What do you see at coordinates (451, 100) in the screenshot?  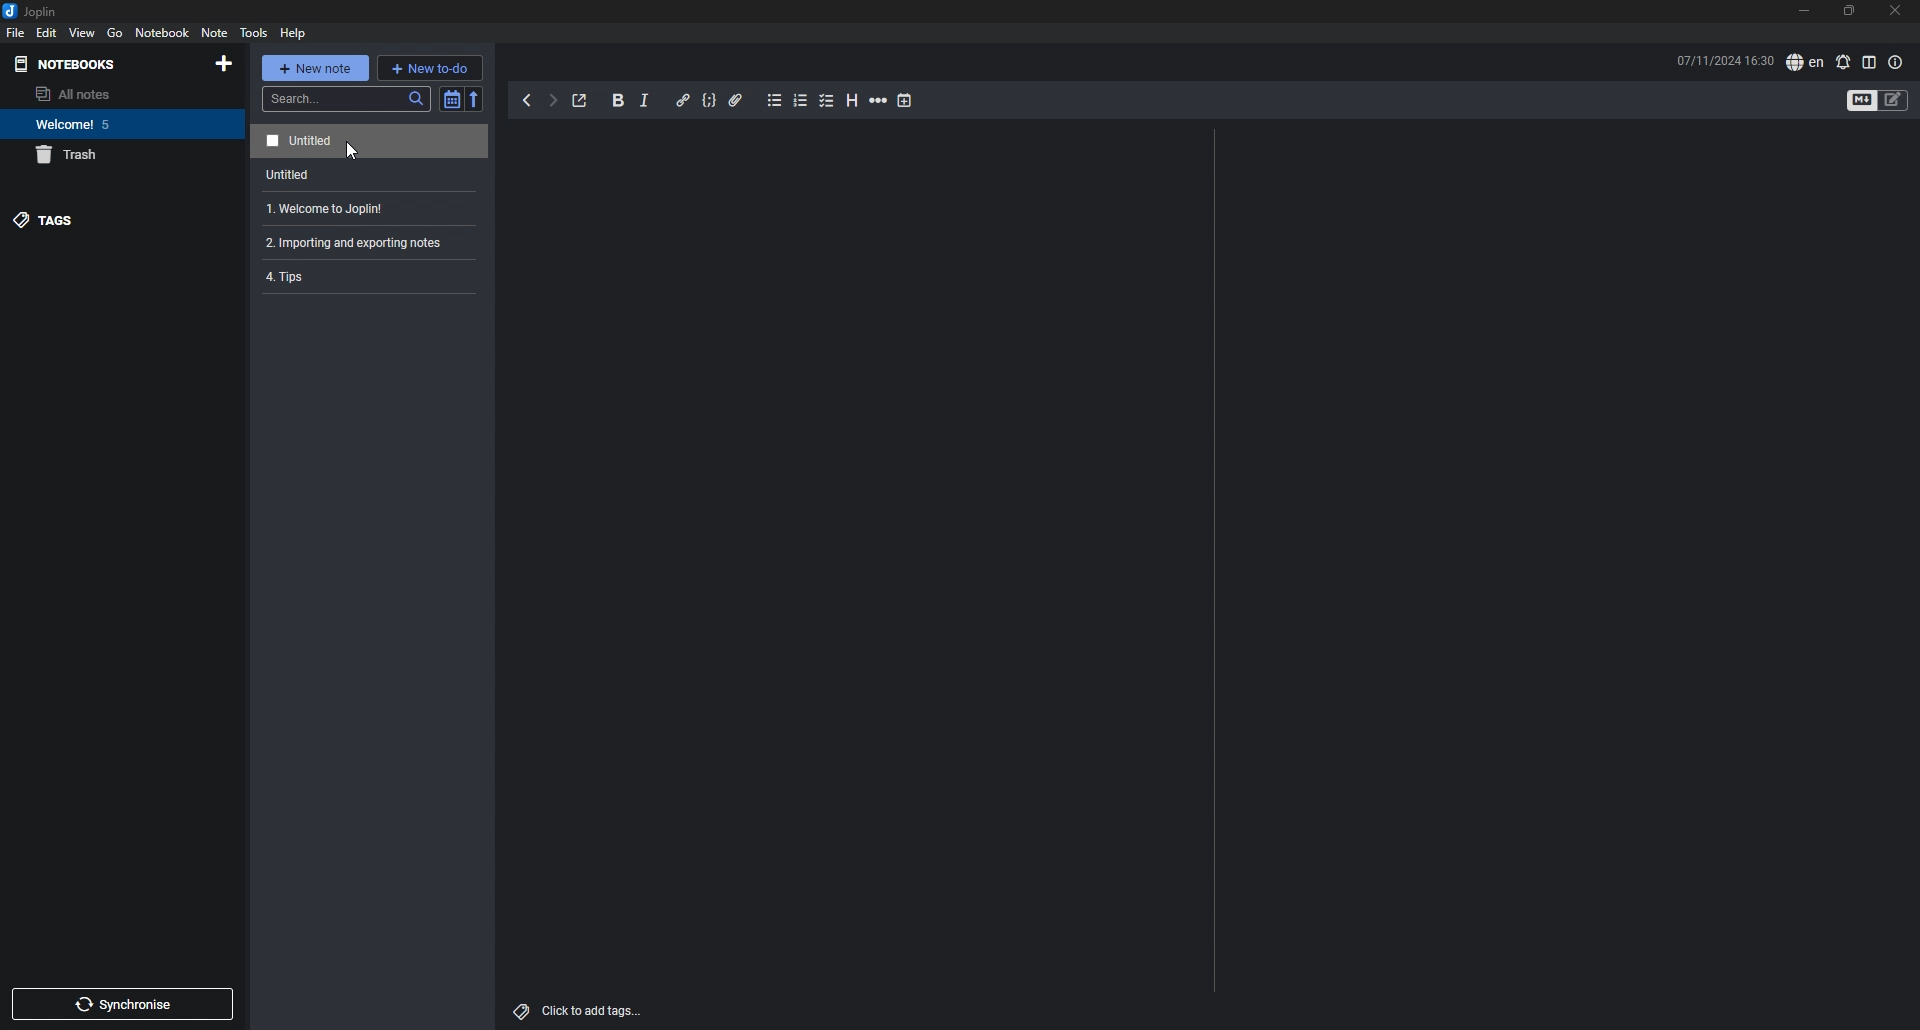 I see `toggle sort order` at bounding box center [451, 100].